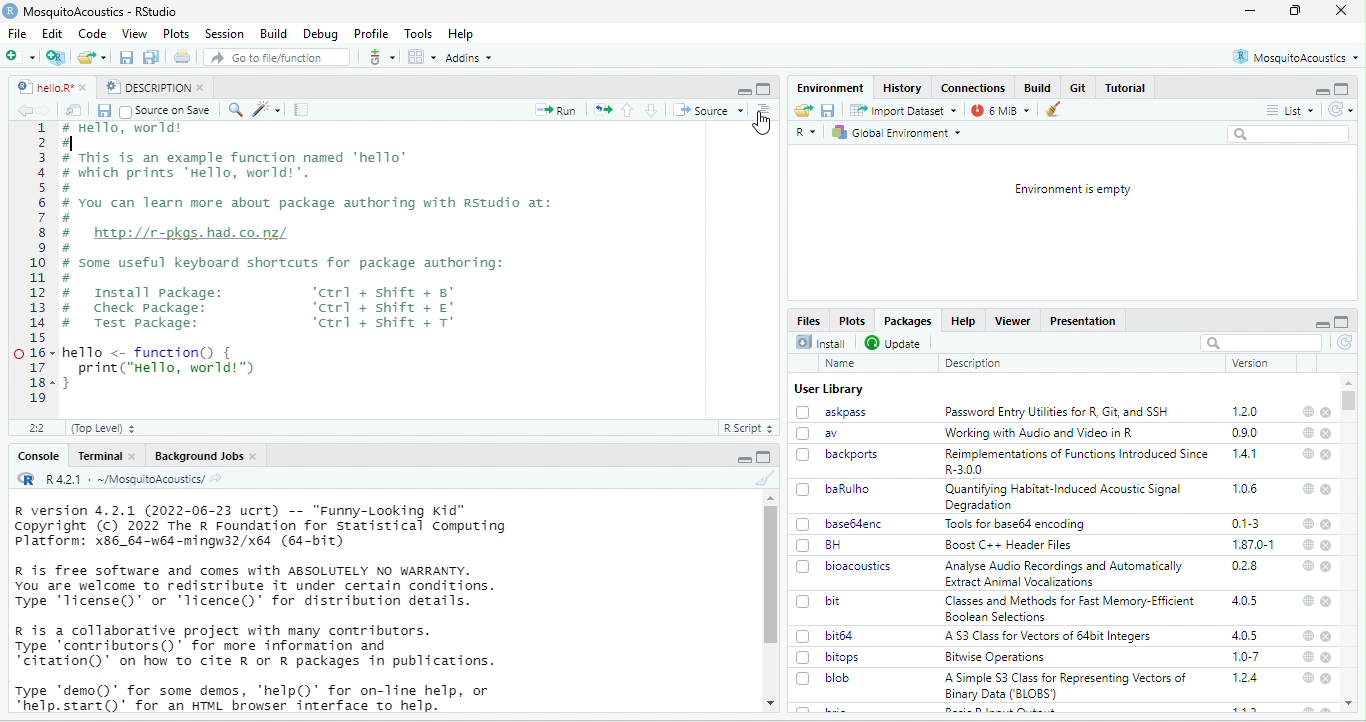  I want to click on close, so click(1328, 637).